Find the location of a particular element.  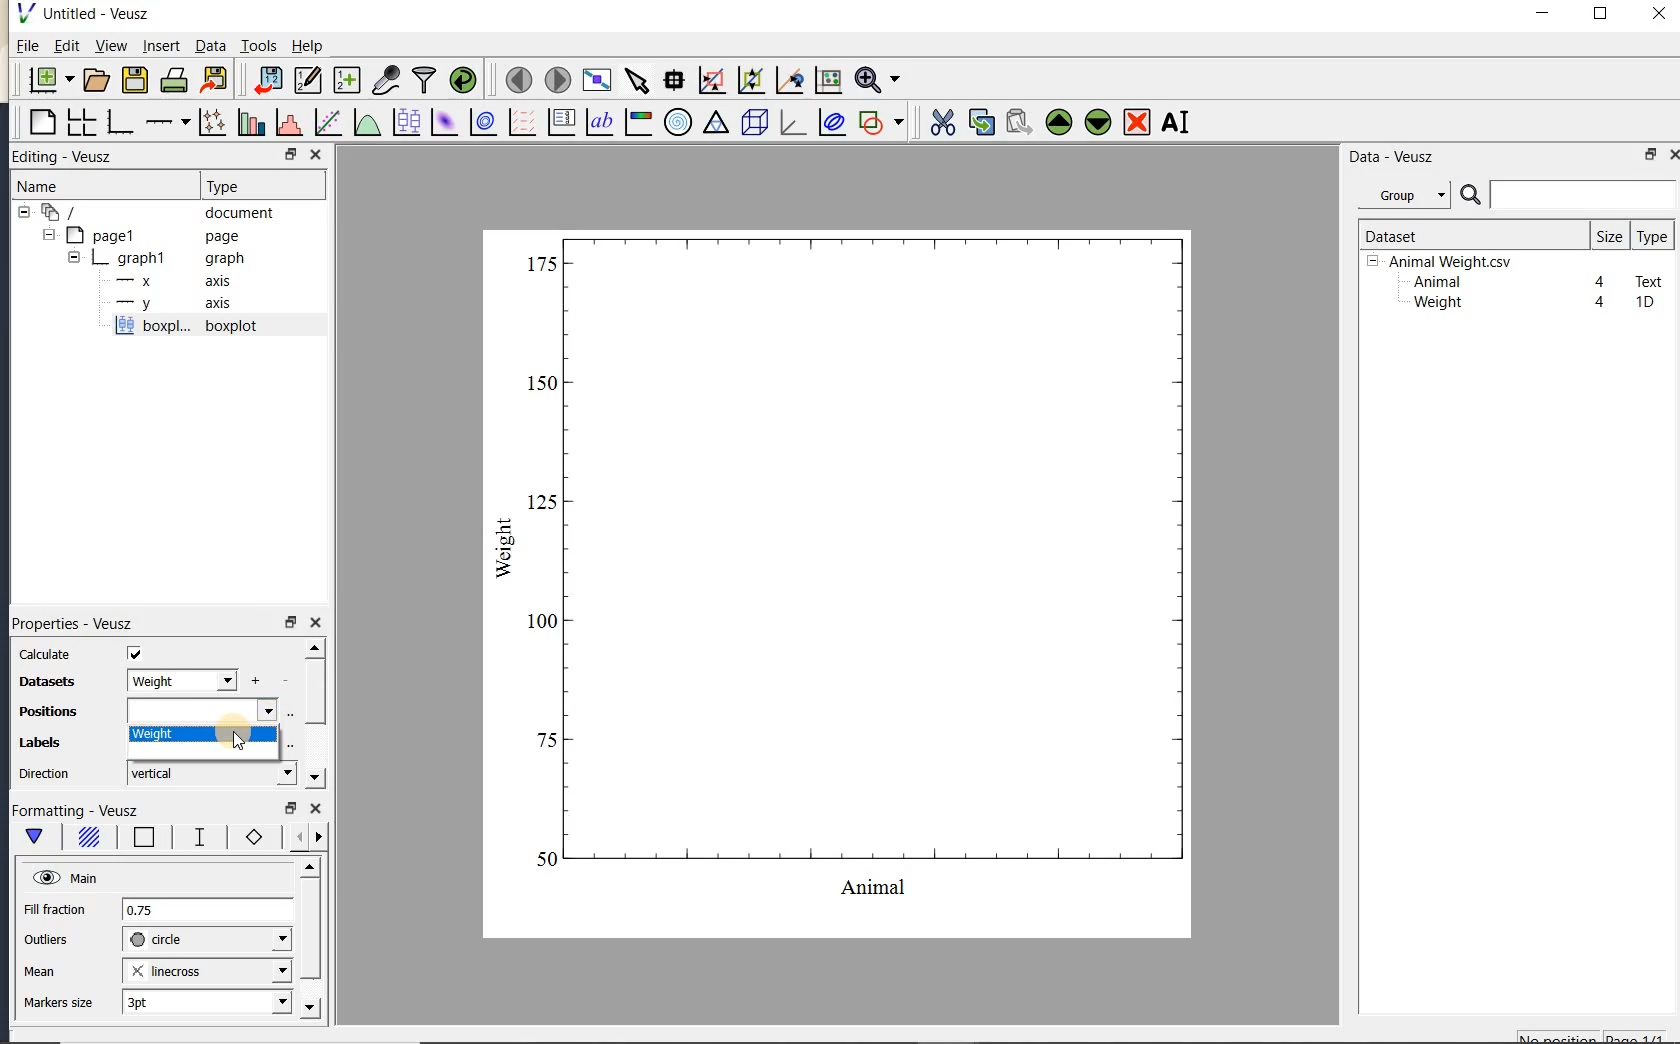

Main is located at coordinates (65, 876).